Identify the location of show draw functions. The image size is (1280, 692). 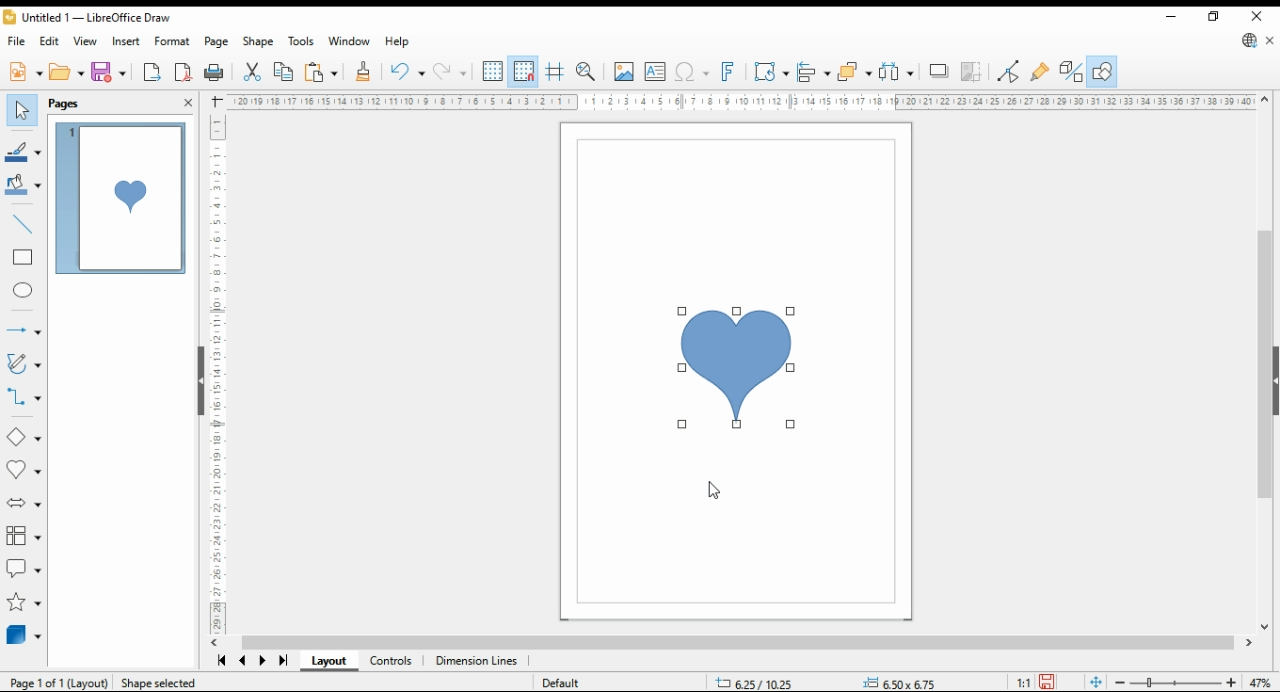
(1102, 71).